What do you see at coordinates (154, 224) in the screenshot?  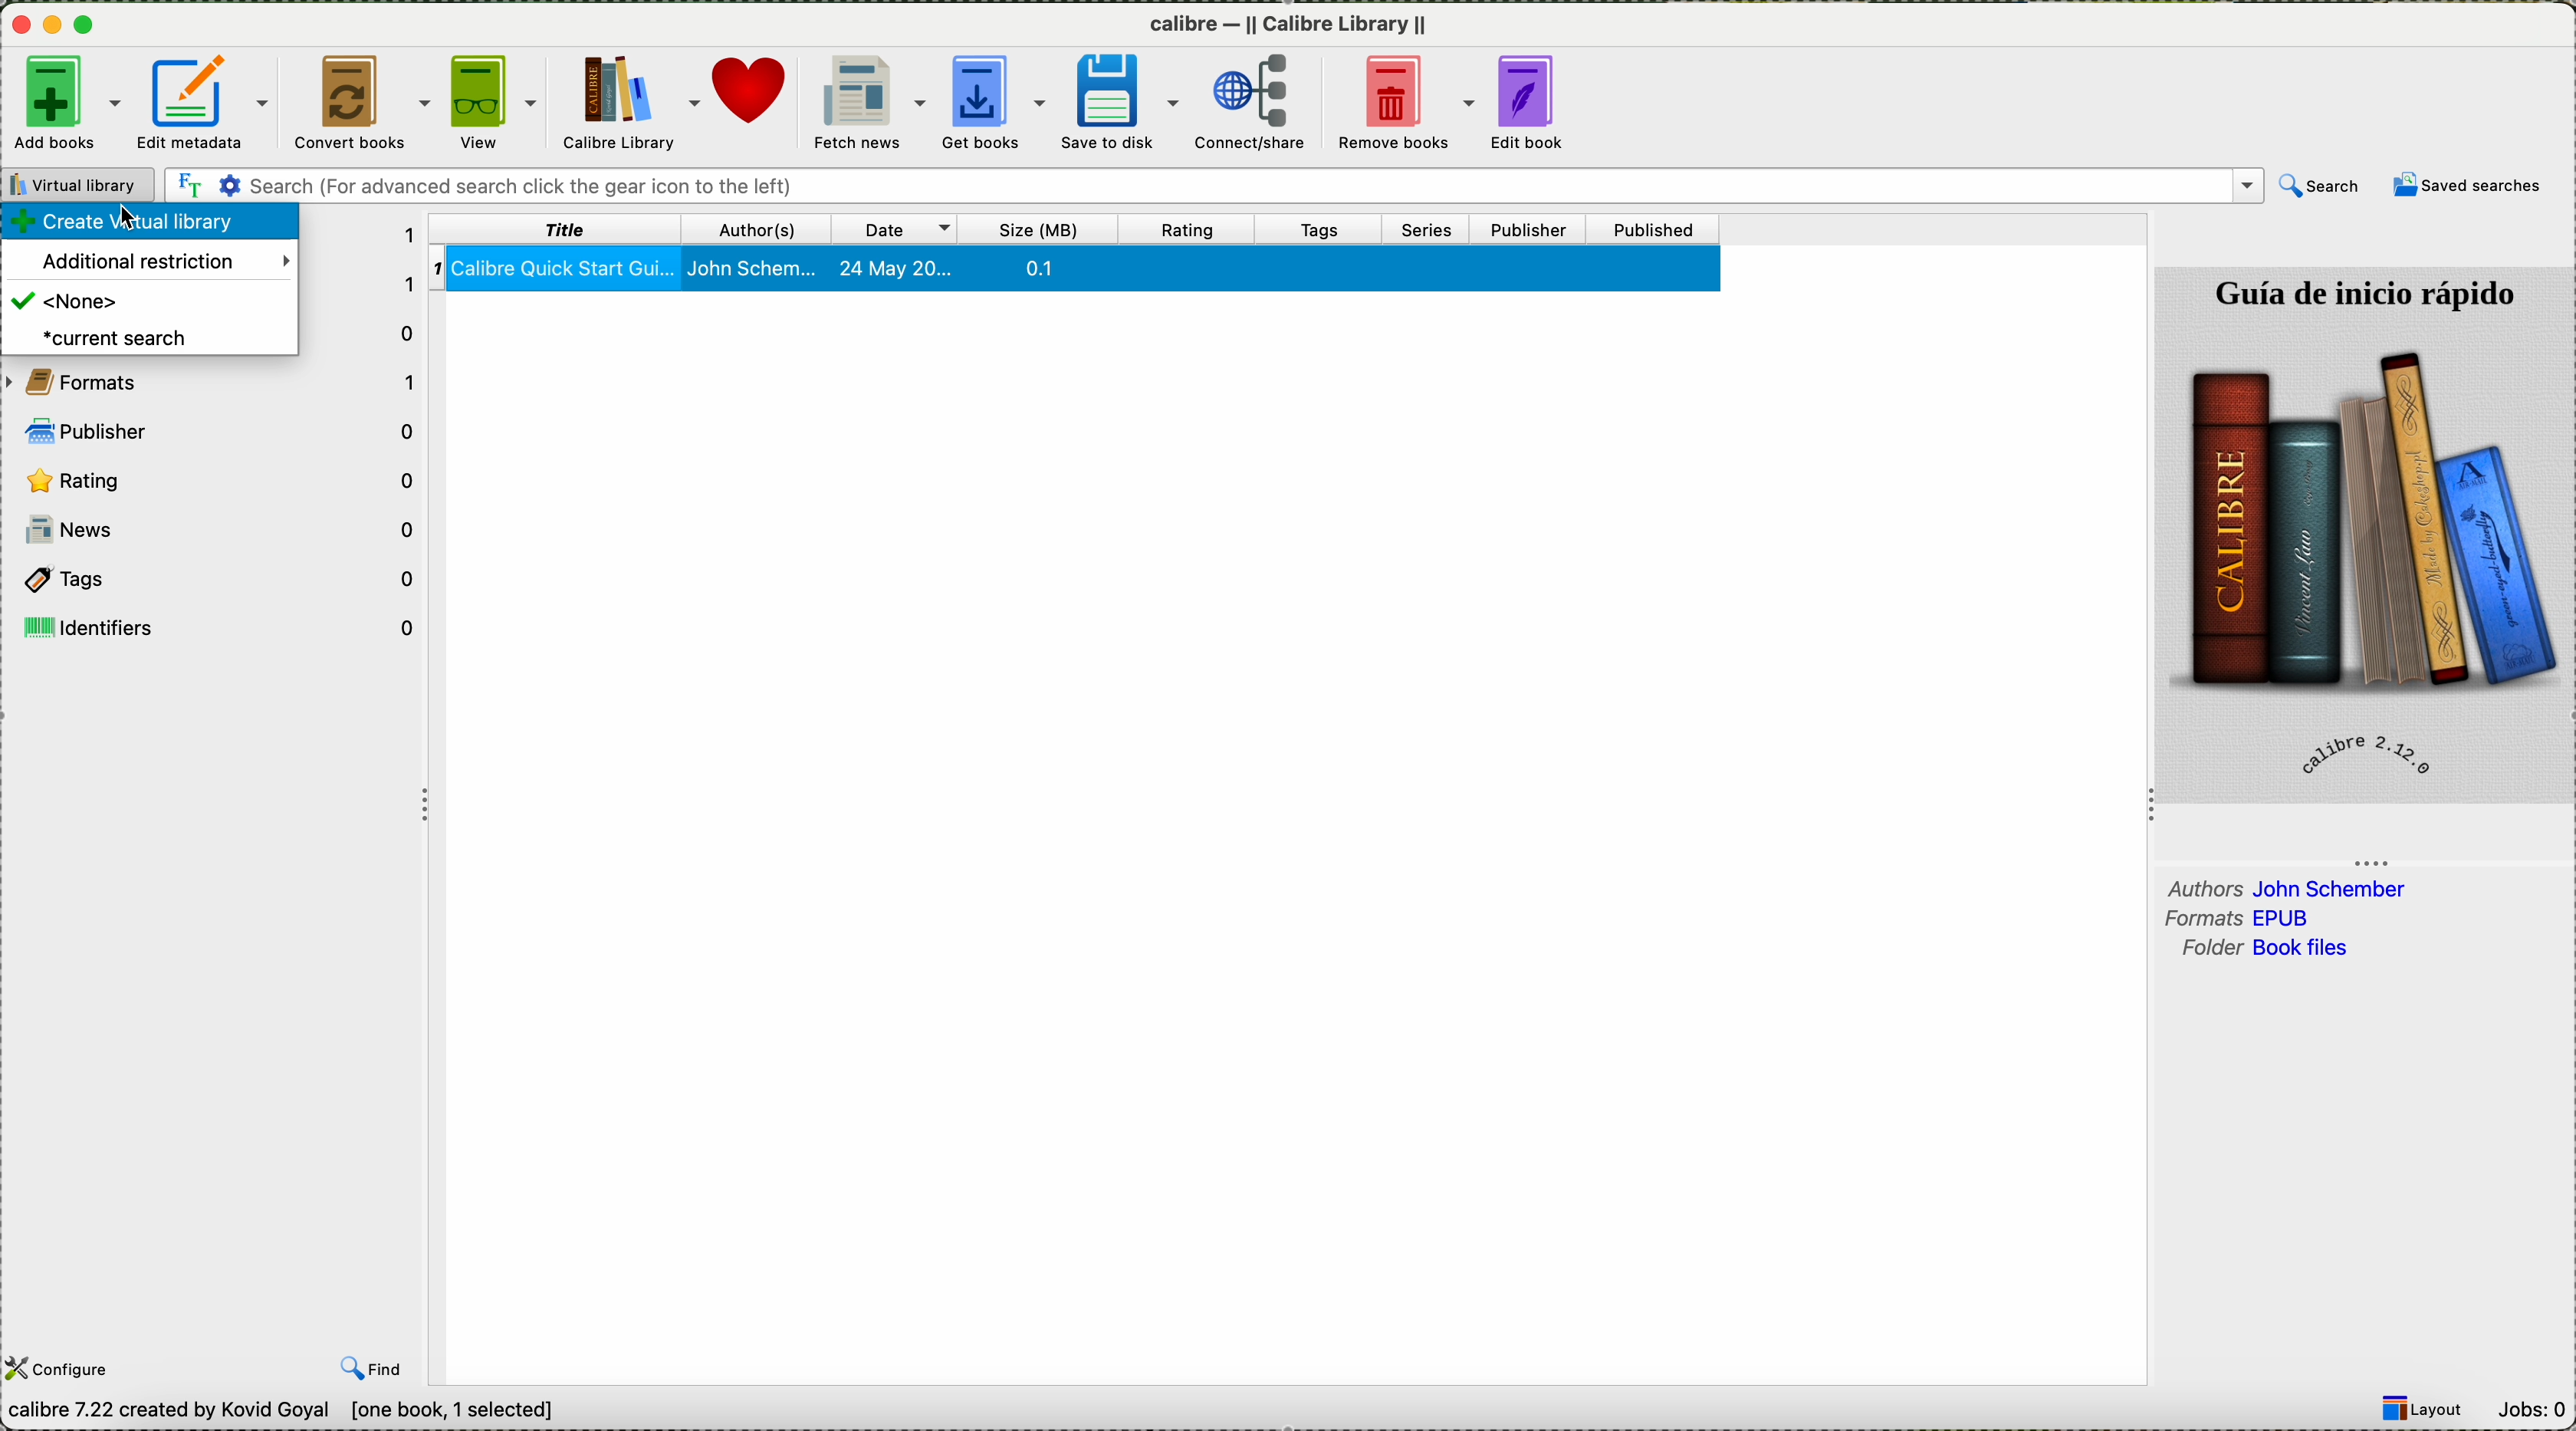 I see `click on create virtual library` at bounding box center [154, 224].